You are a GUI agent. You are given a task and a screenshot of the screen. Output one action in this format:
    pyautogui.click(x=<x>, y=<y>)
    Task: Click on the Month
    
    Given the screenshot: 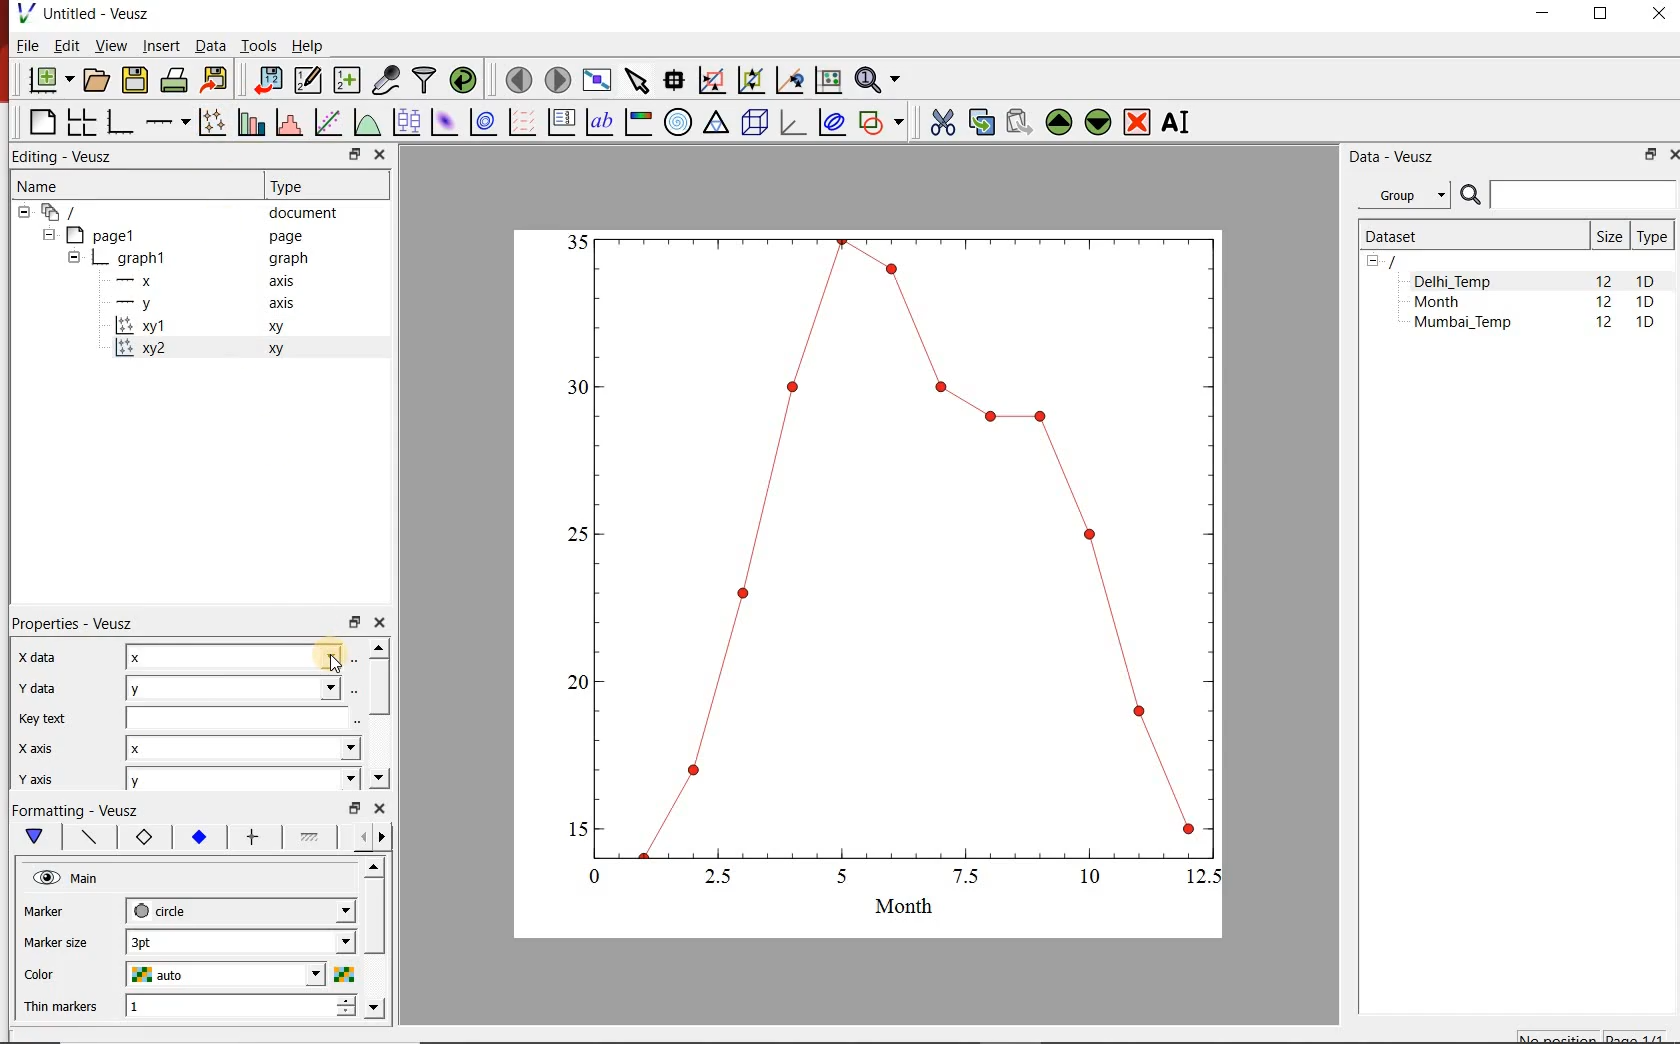 What is the action you would take?
    pyautogui.click(x=1451, y=302)
    